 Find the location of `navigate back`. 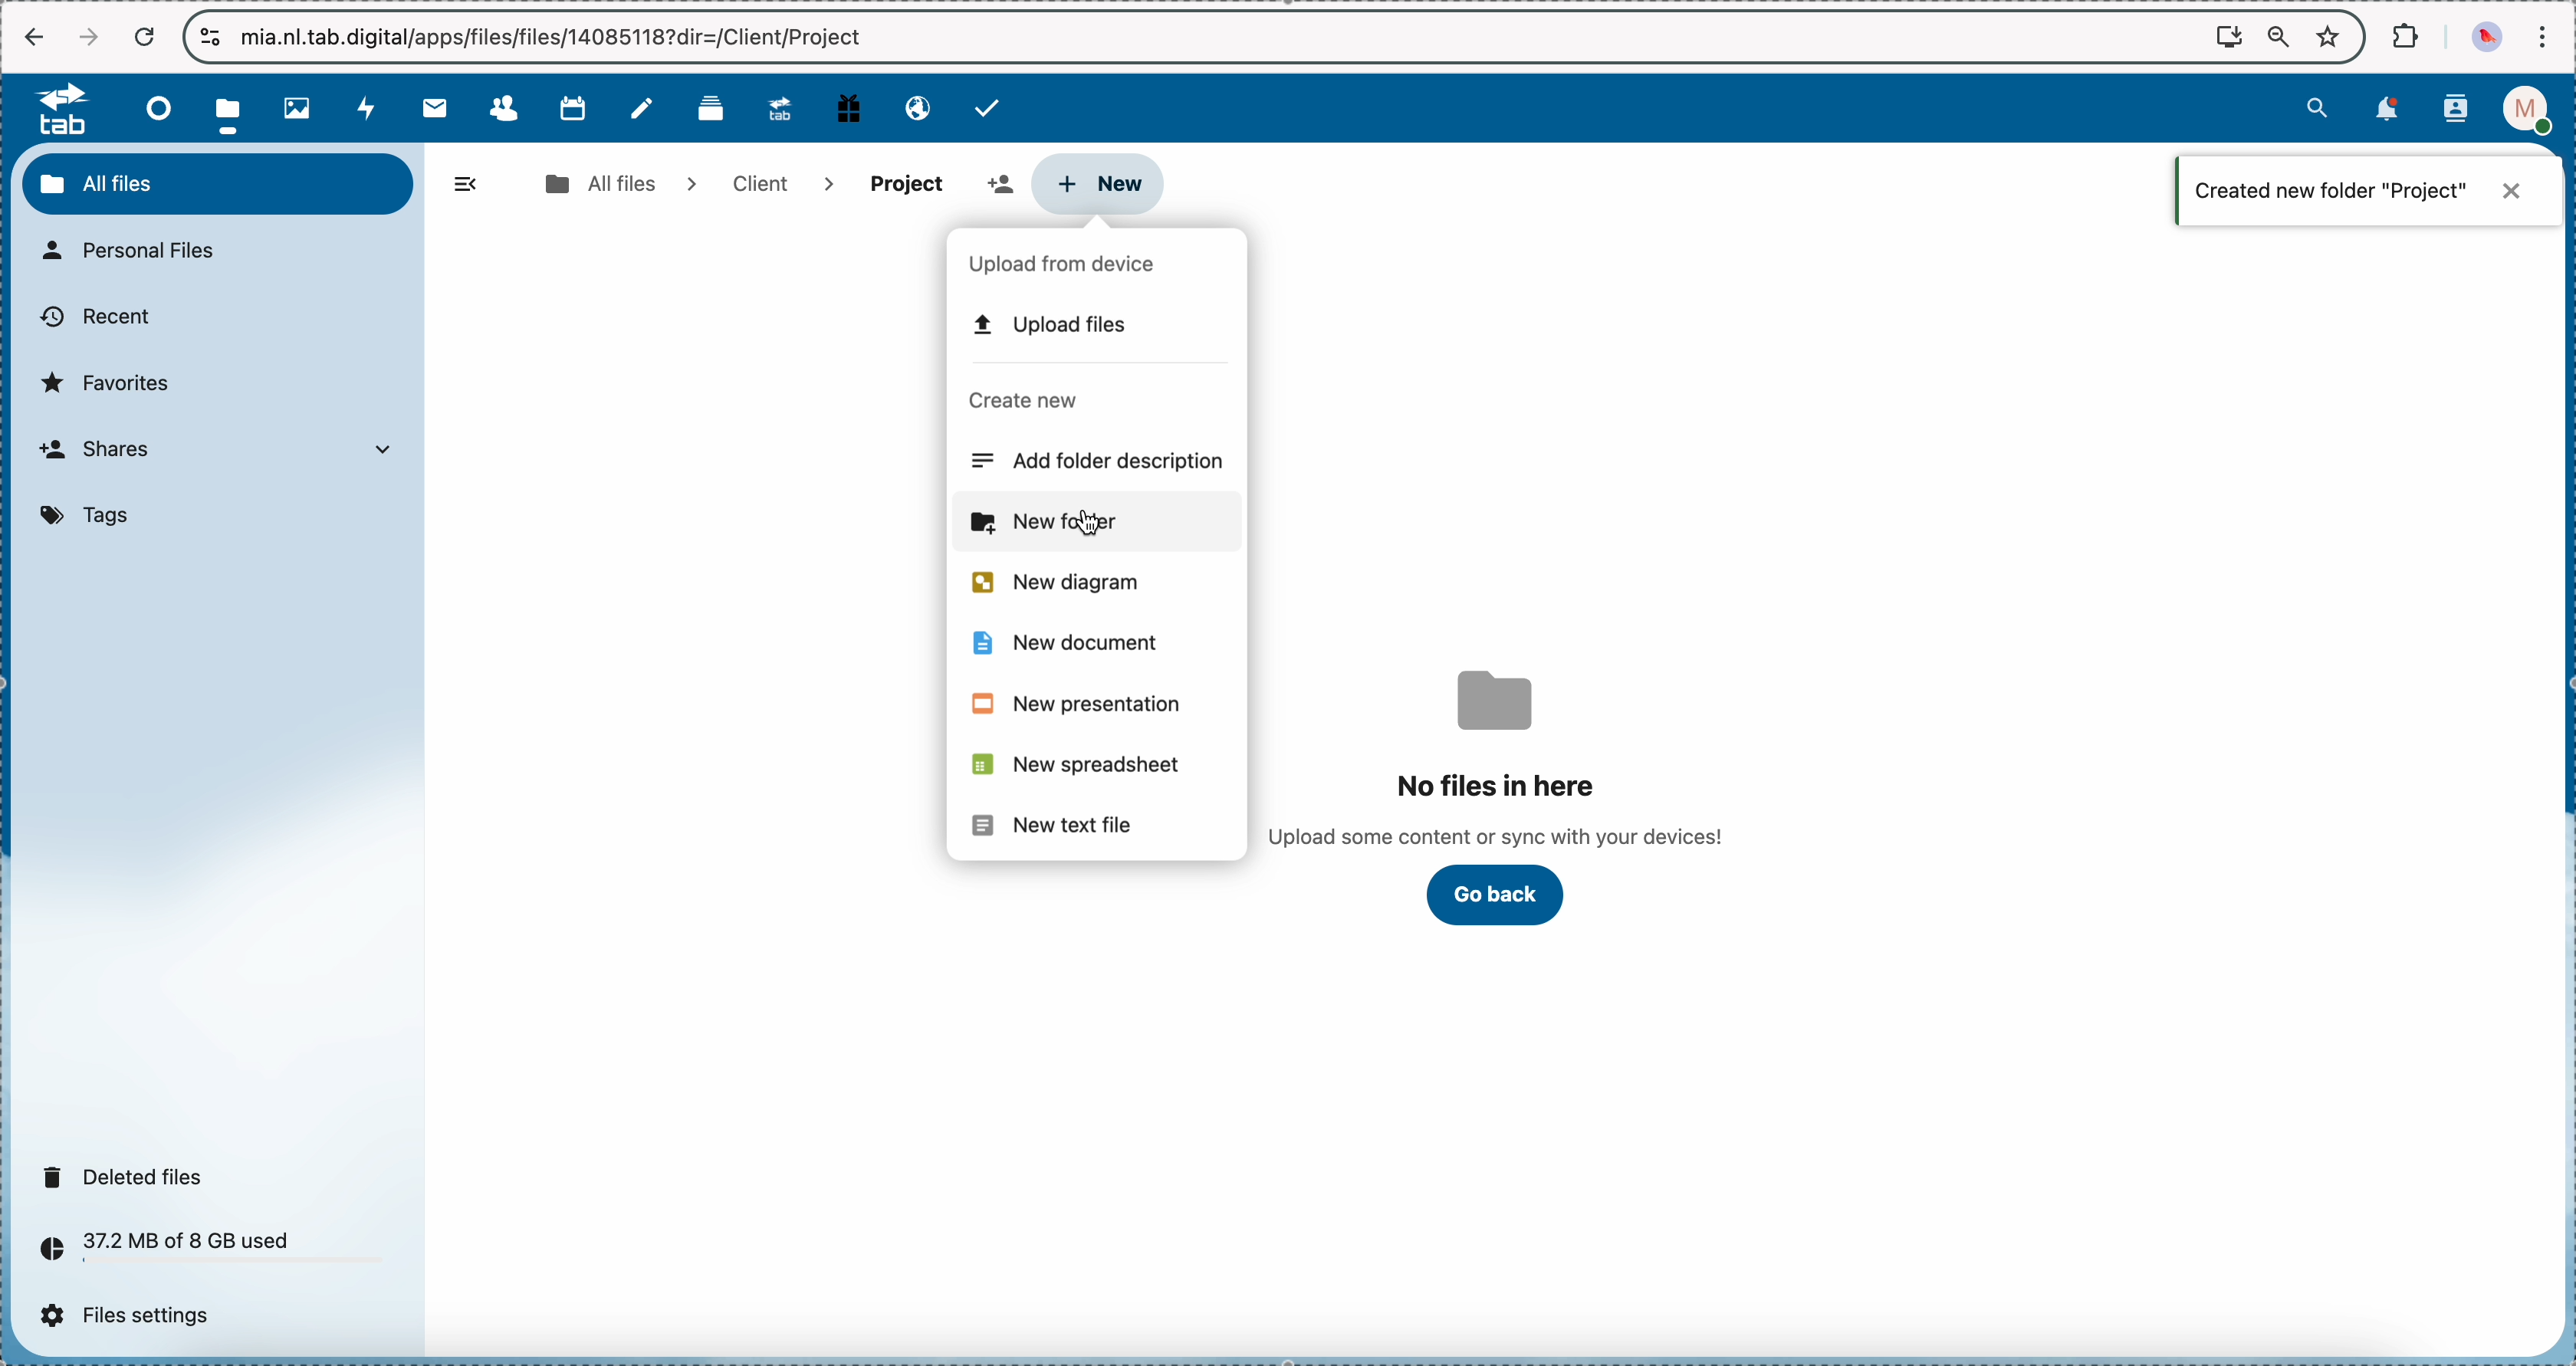

navigate back is located at coordinates (35, 39).